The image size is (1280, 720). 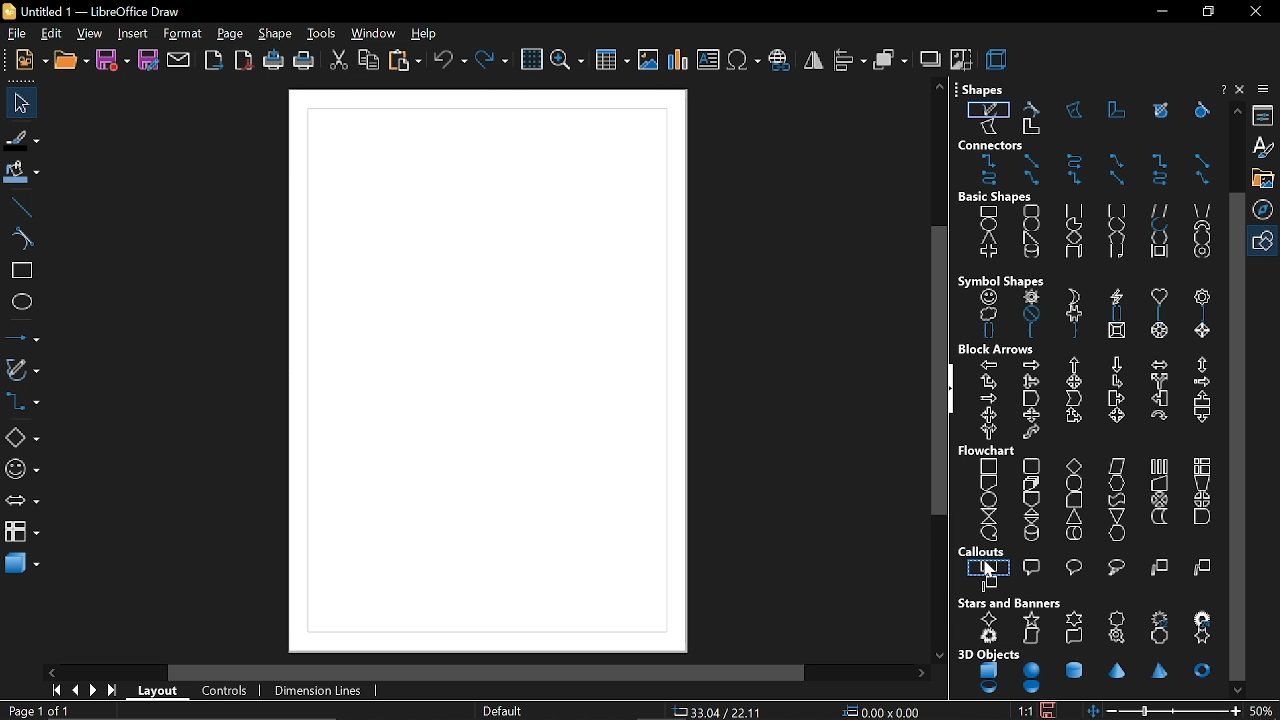 What do you see at coordinates (1029, 334) in the screenshot?
I see `left brace` at bounding box center [1029, 334].